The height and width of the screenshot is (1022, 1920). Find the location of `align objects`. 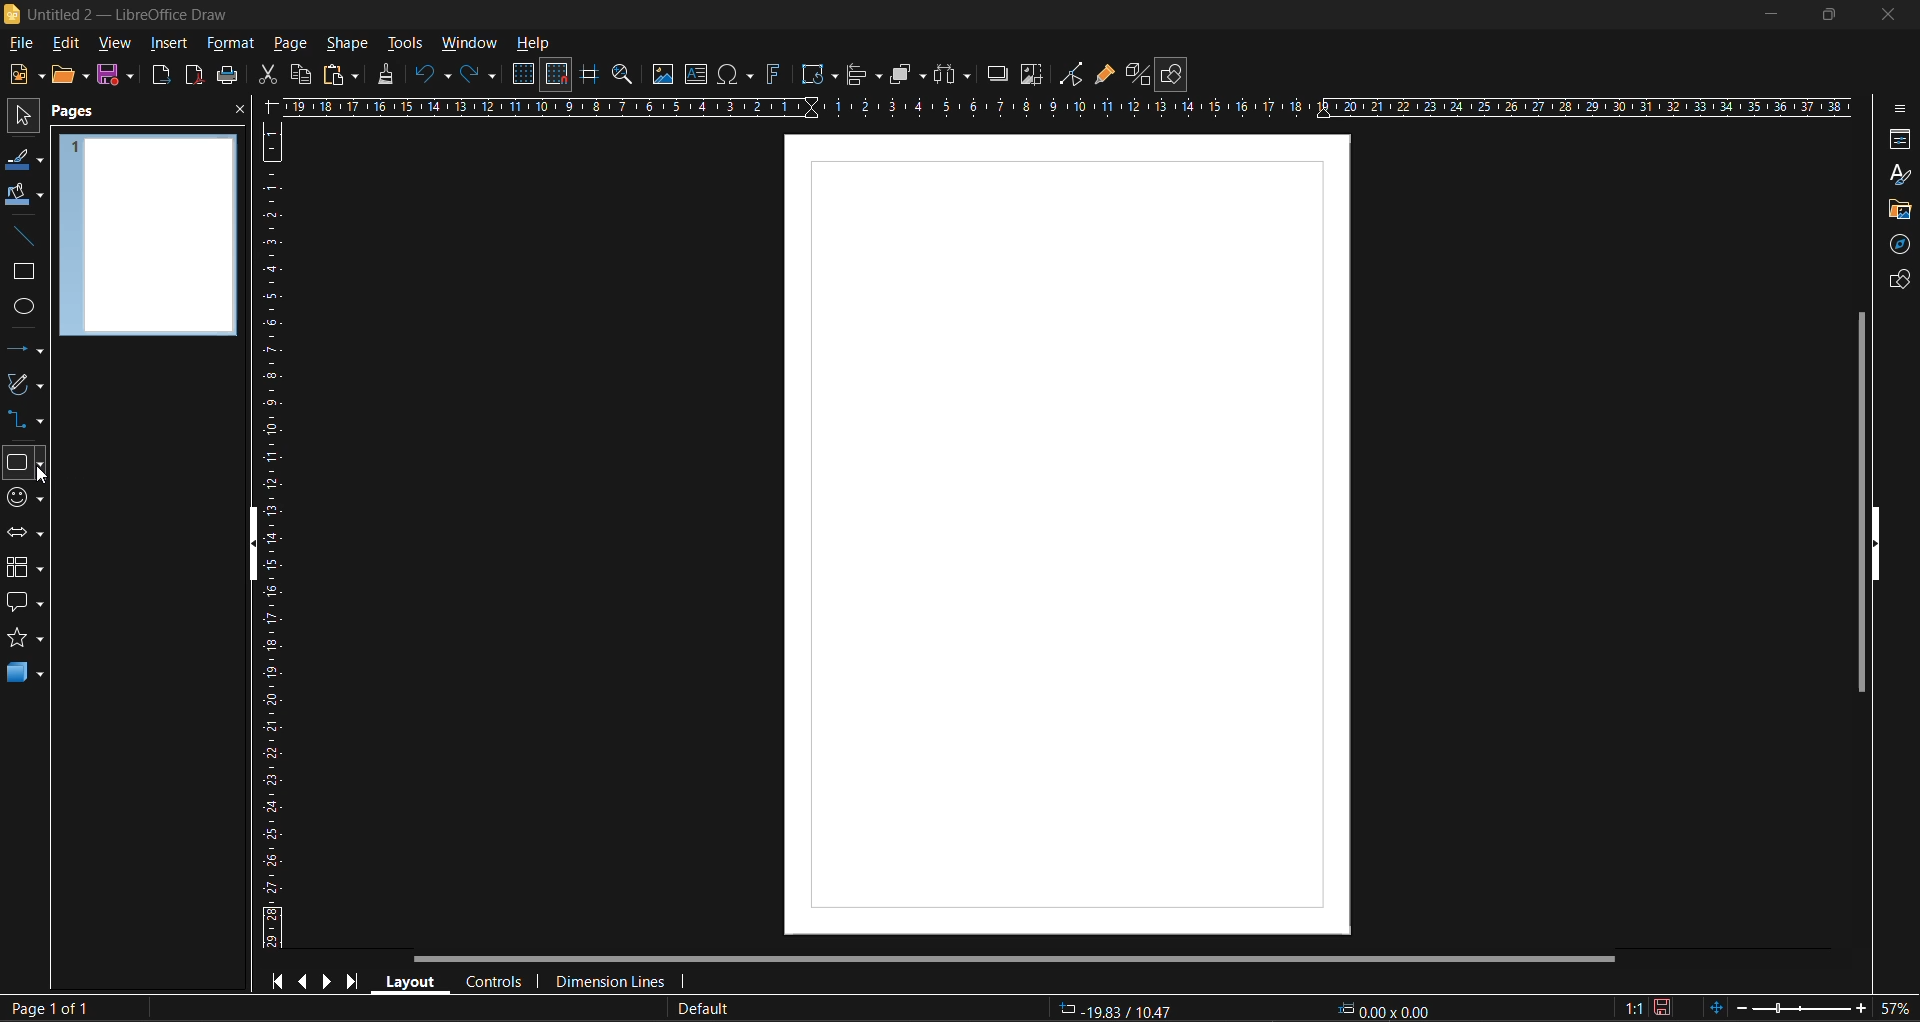

align objects is located at coordinates (866, 77).